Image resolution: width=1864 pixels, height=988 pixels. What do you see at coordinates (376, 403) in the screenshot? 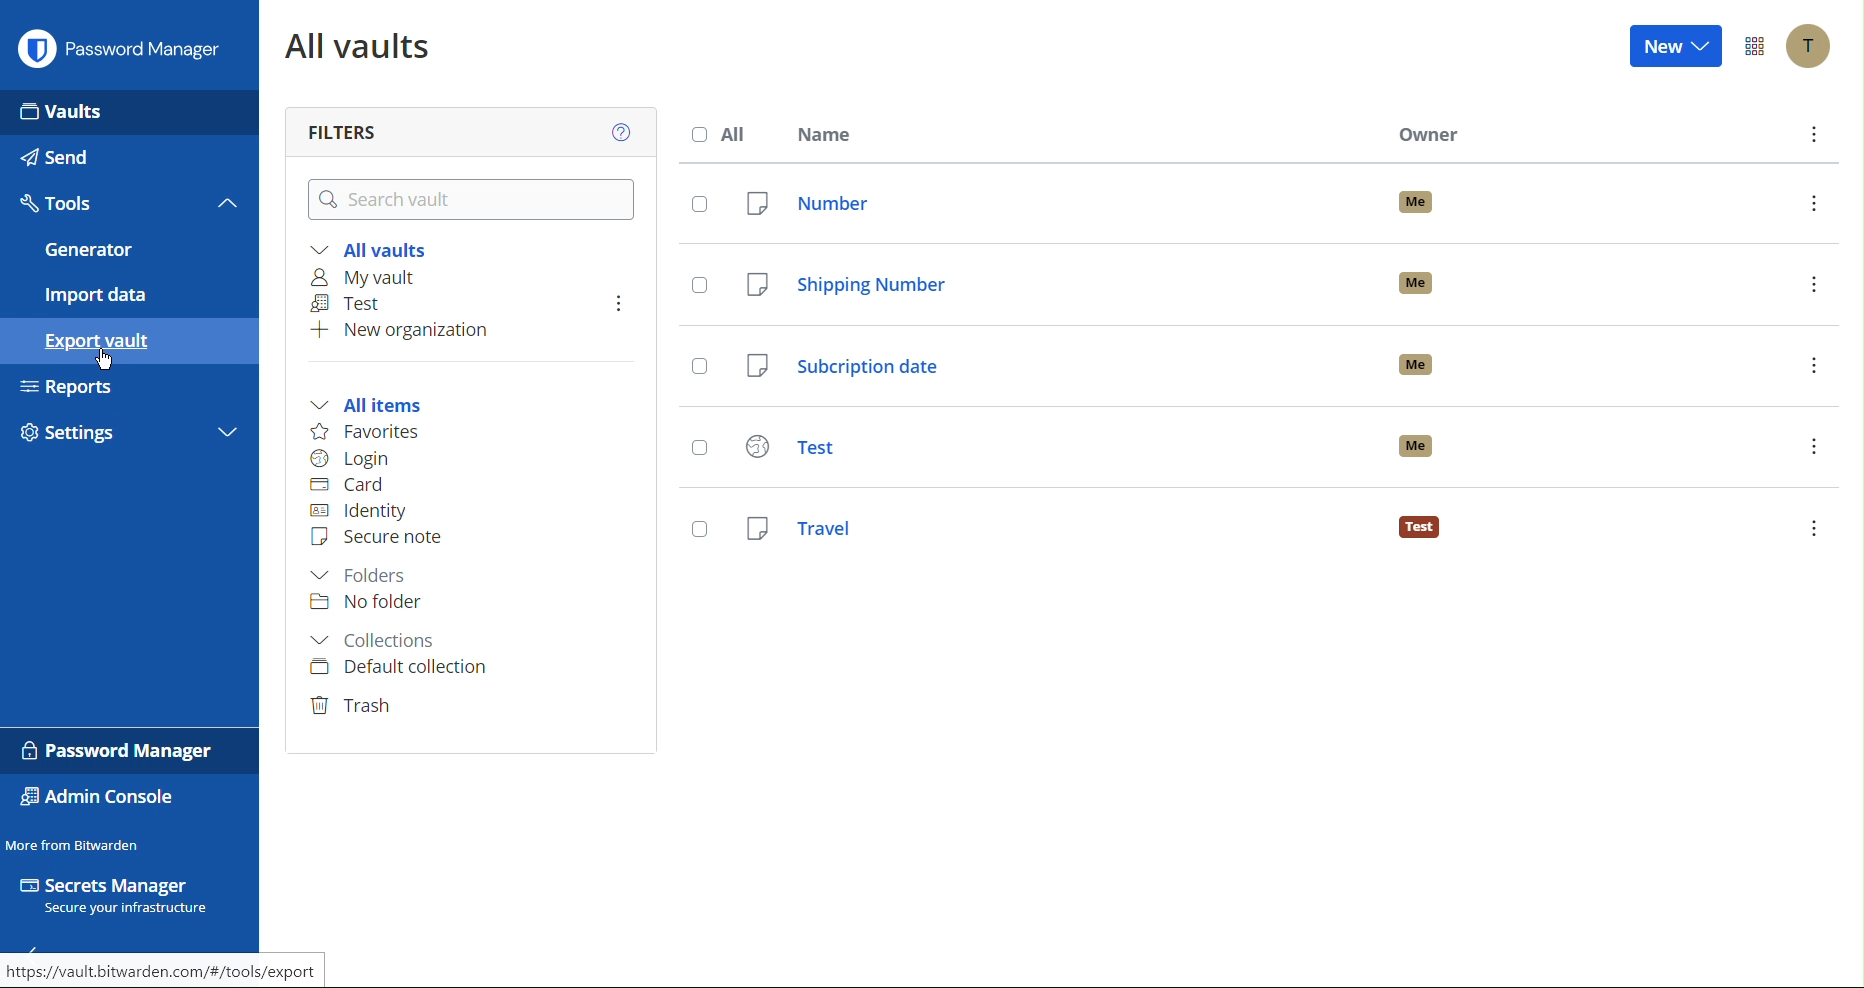
I see `All items` at bounding box center [376, 403].